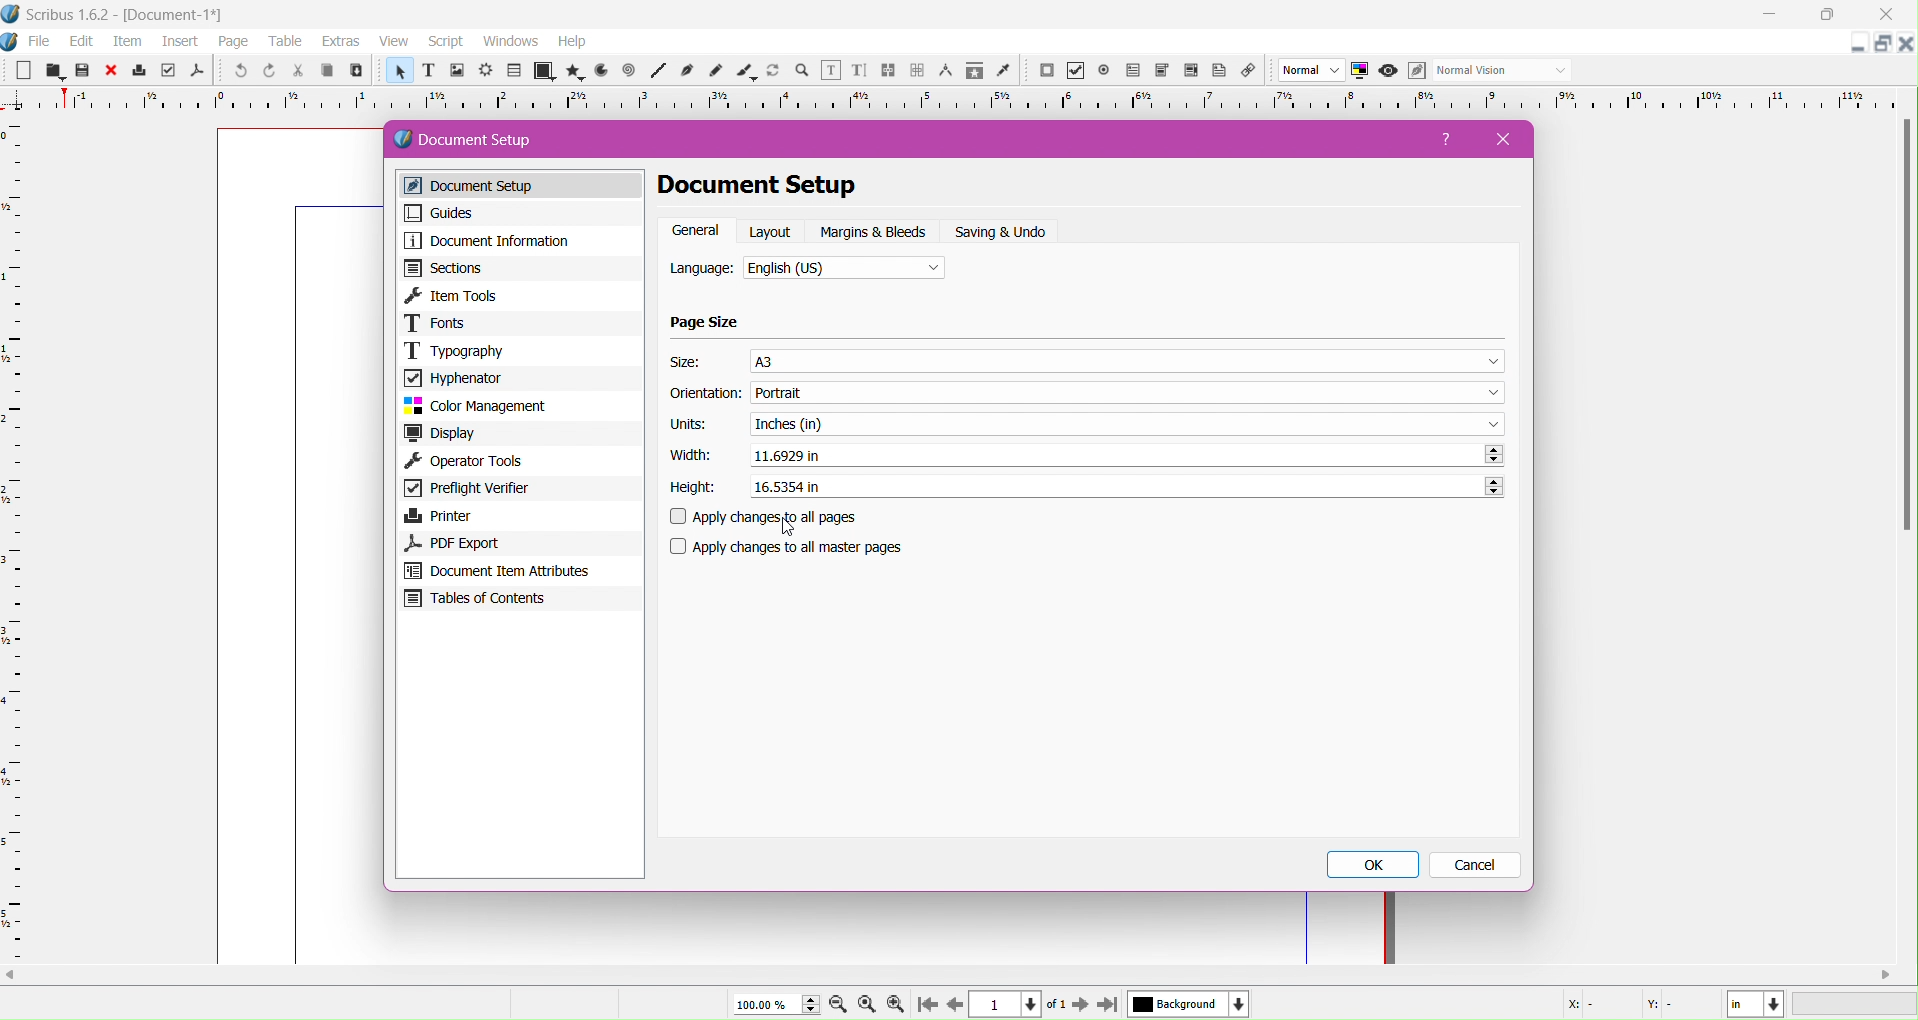 The height and width of the screenshot is (1020, 1918). I want to click on zoom in, so click(895, 1005).